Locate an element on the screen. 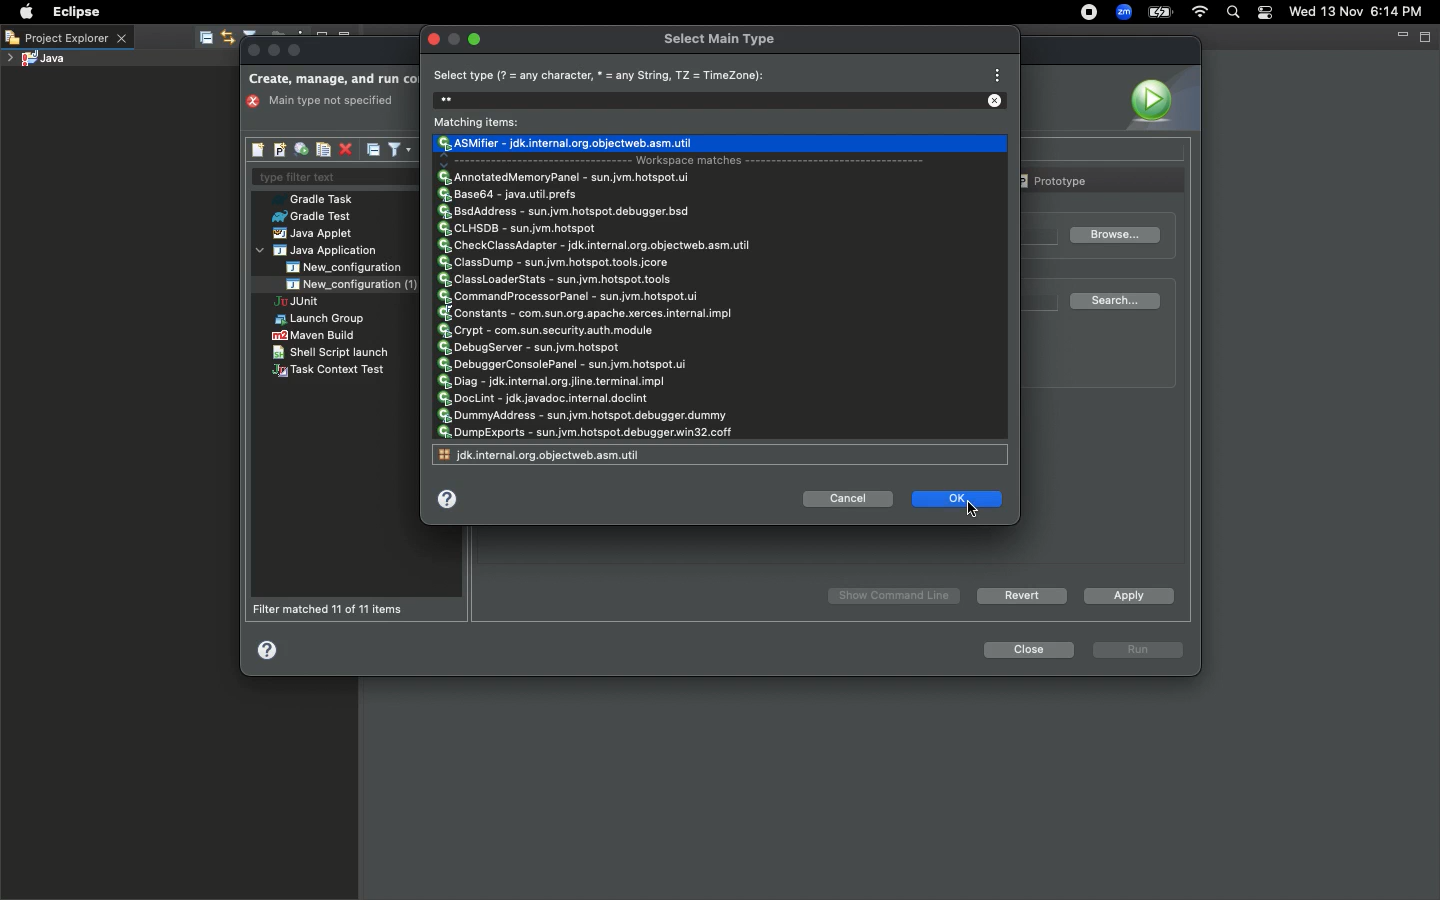  DumpExports - sun.jvm.hotspot.debugger.win32.coff is located at coordinates (584, 433).